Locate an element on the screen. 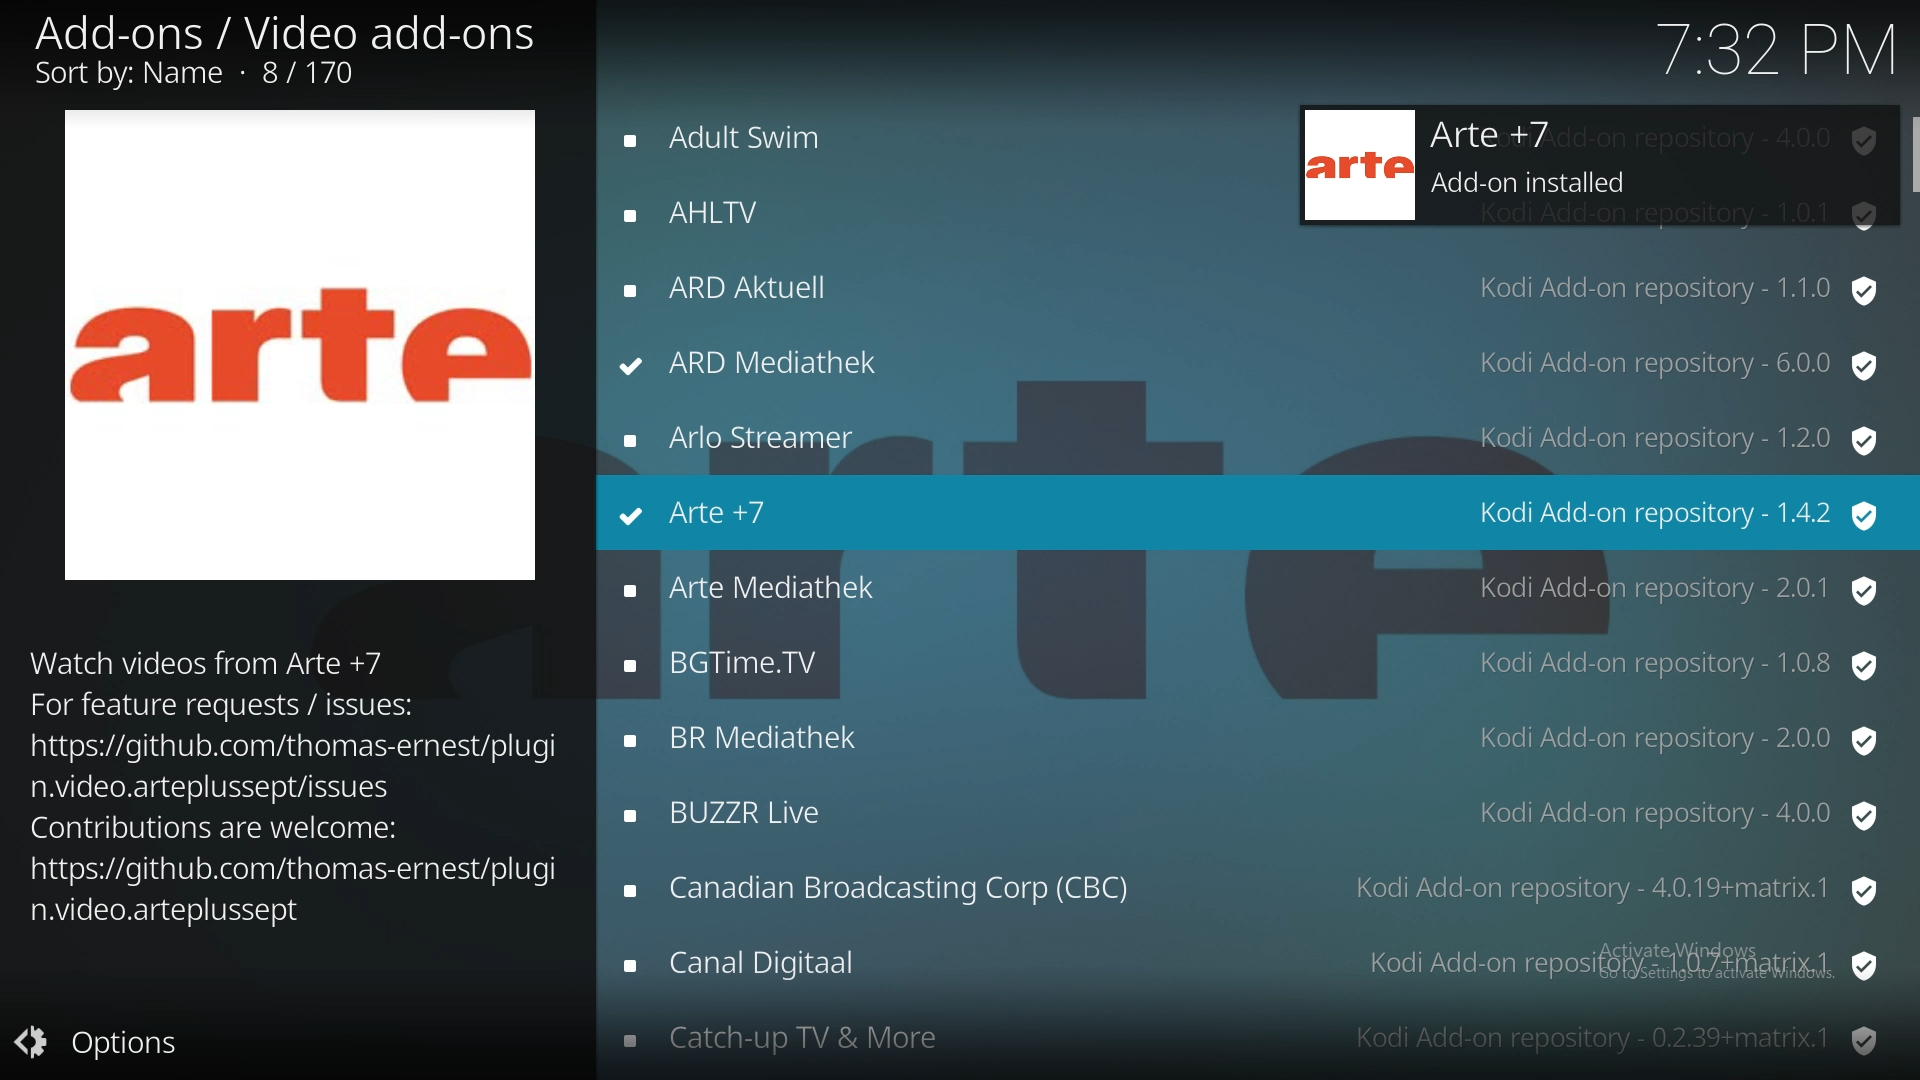 The height and width of the screenshot is (1080, 1920). add on is located at coordinates (1256, 889).